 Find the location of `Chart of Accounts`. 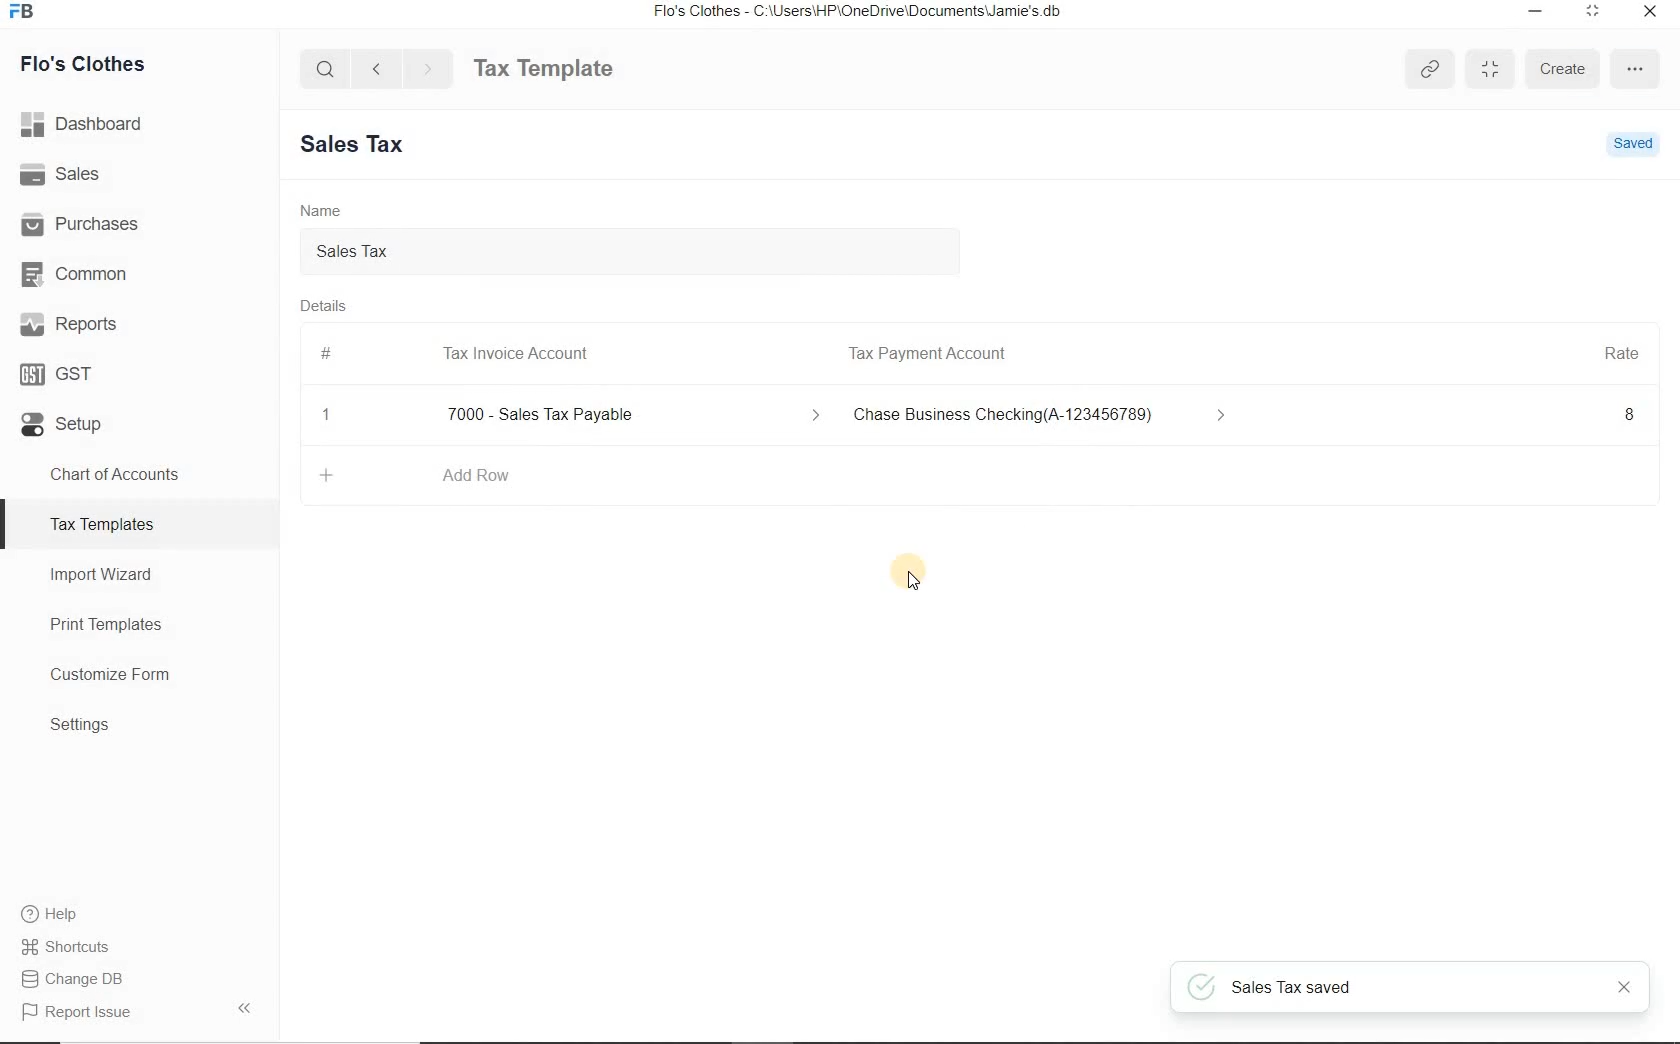

Chart of Accounts is located at coordinates (138, 474).